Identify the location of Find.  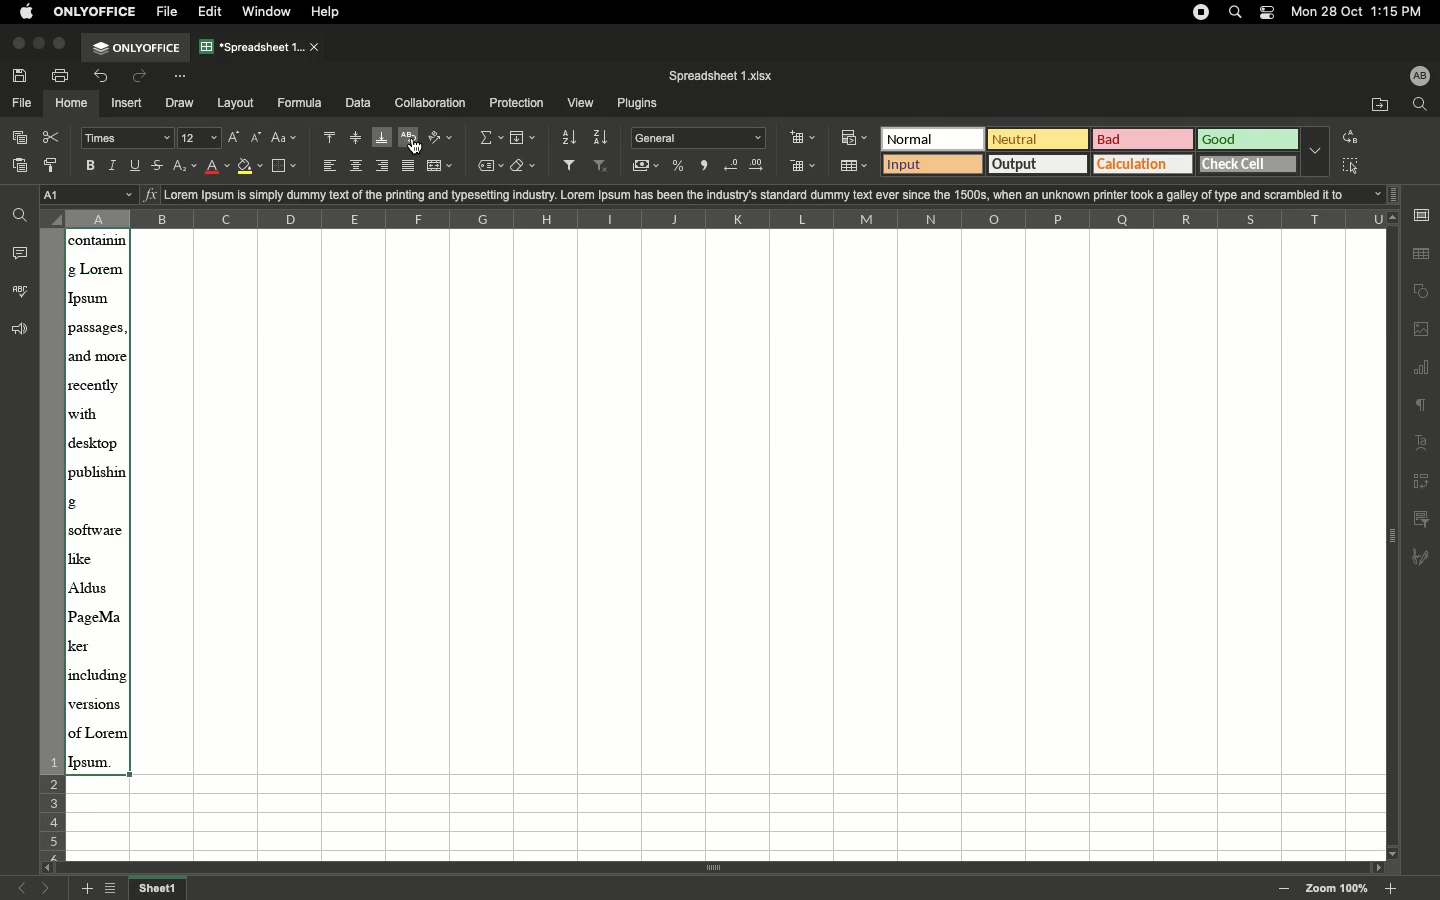
(22, 213).